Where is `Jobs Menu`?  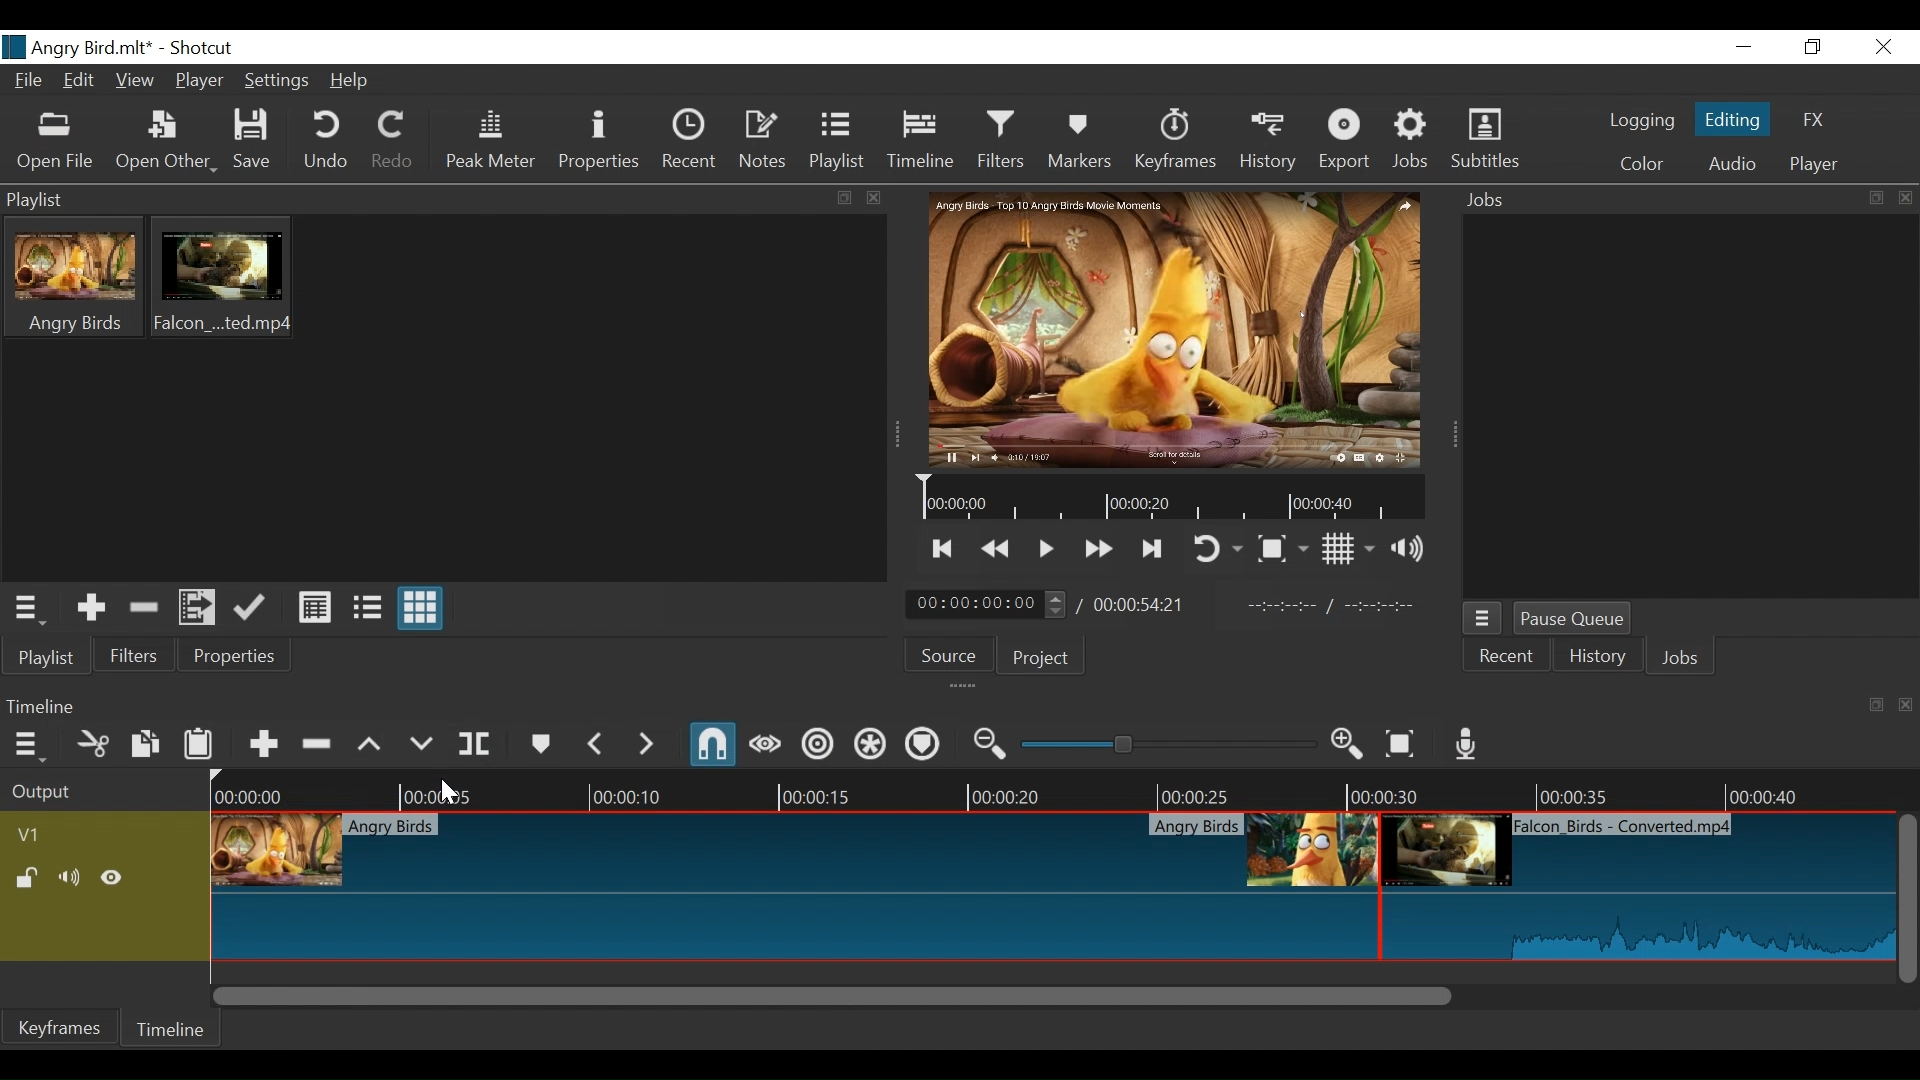
Jobs Menu is located at coordinates (1483, 618).